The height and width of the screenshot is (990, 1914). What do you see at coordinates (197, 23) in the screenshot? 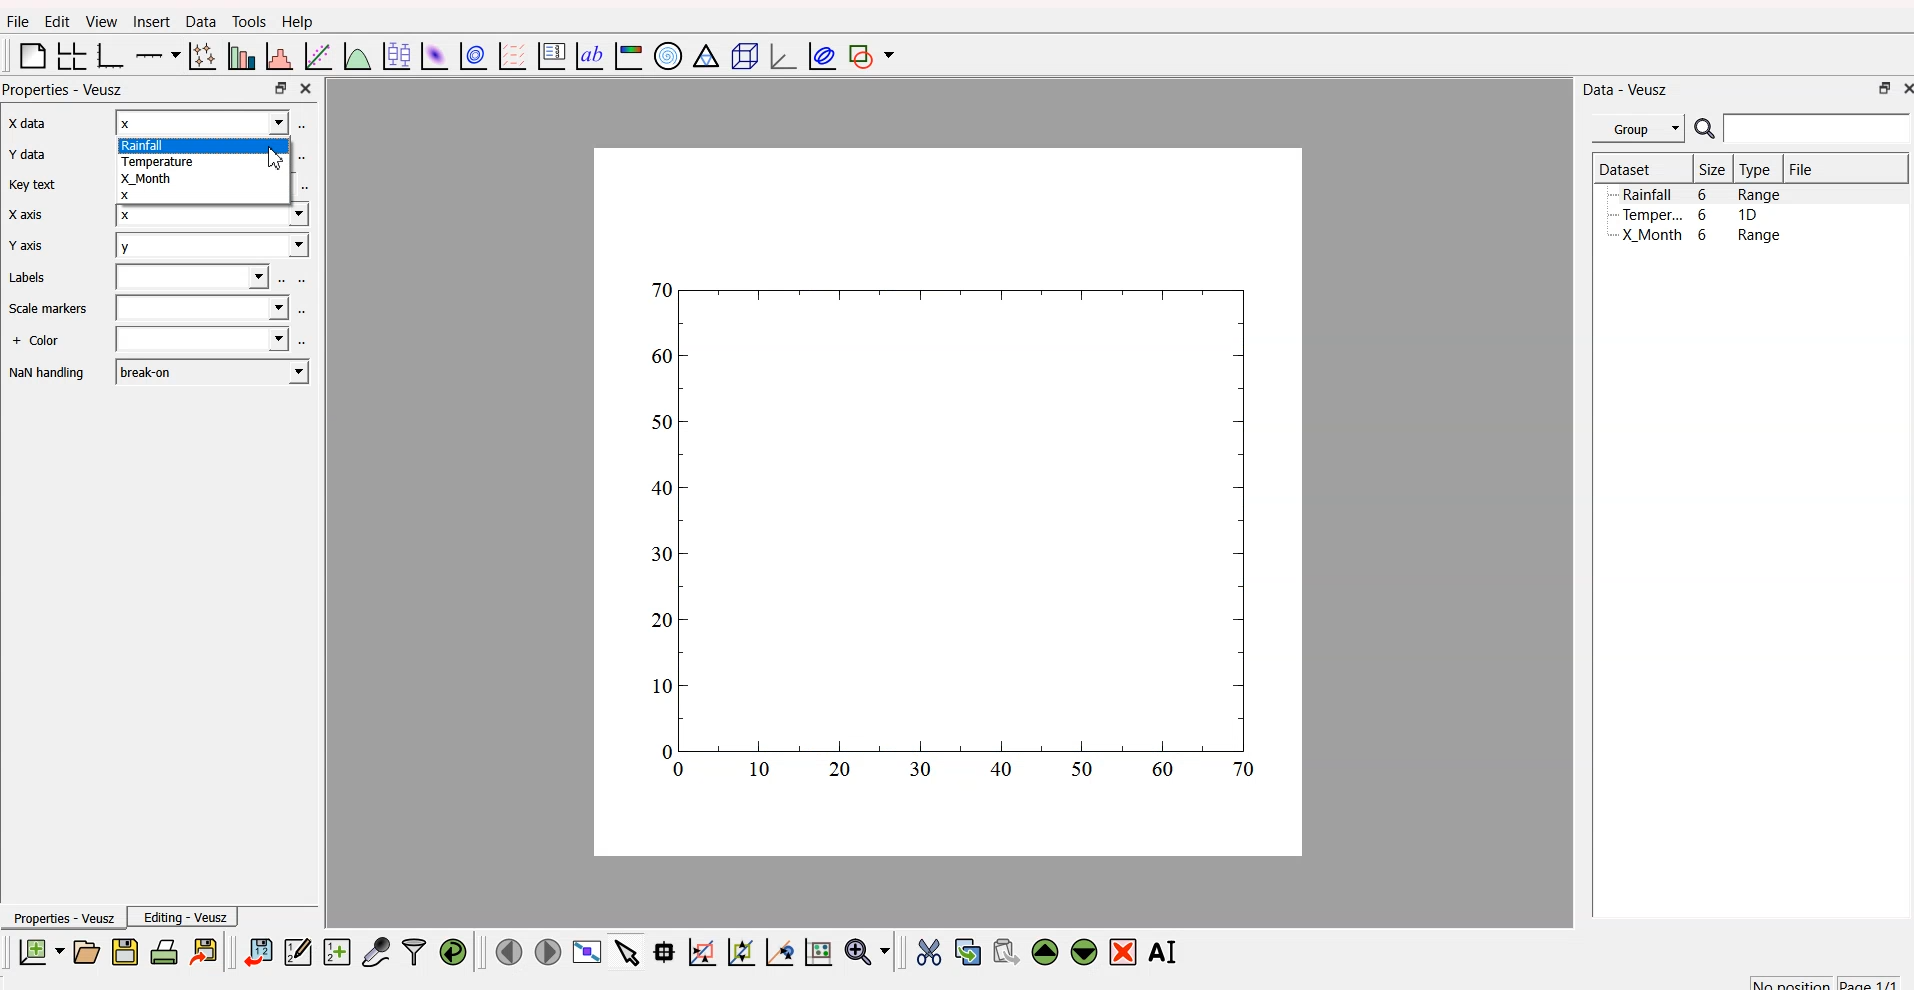
I see `Data` at bounding box center [197, 23].